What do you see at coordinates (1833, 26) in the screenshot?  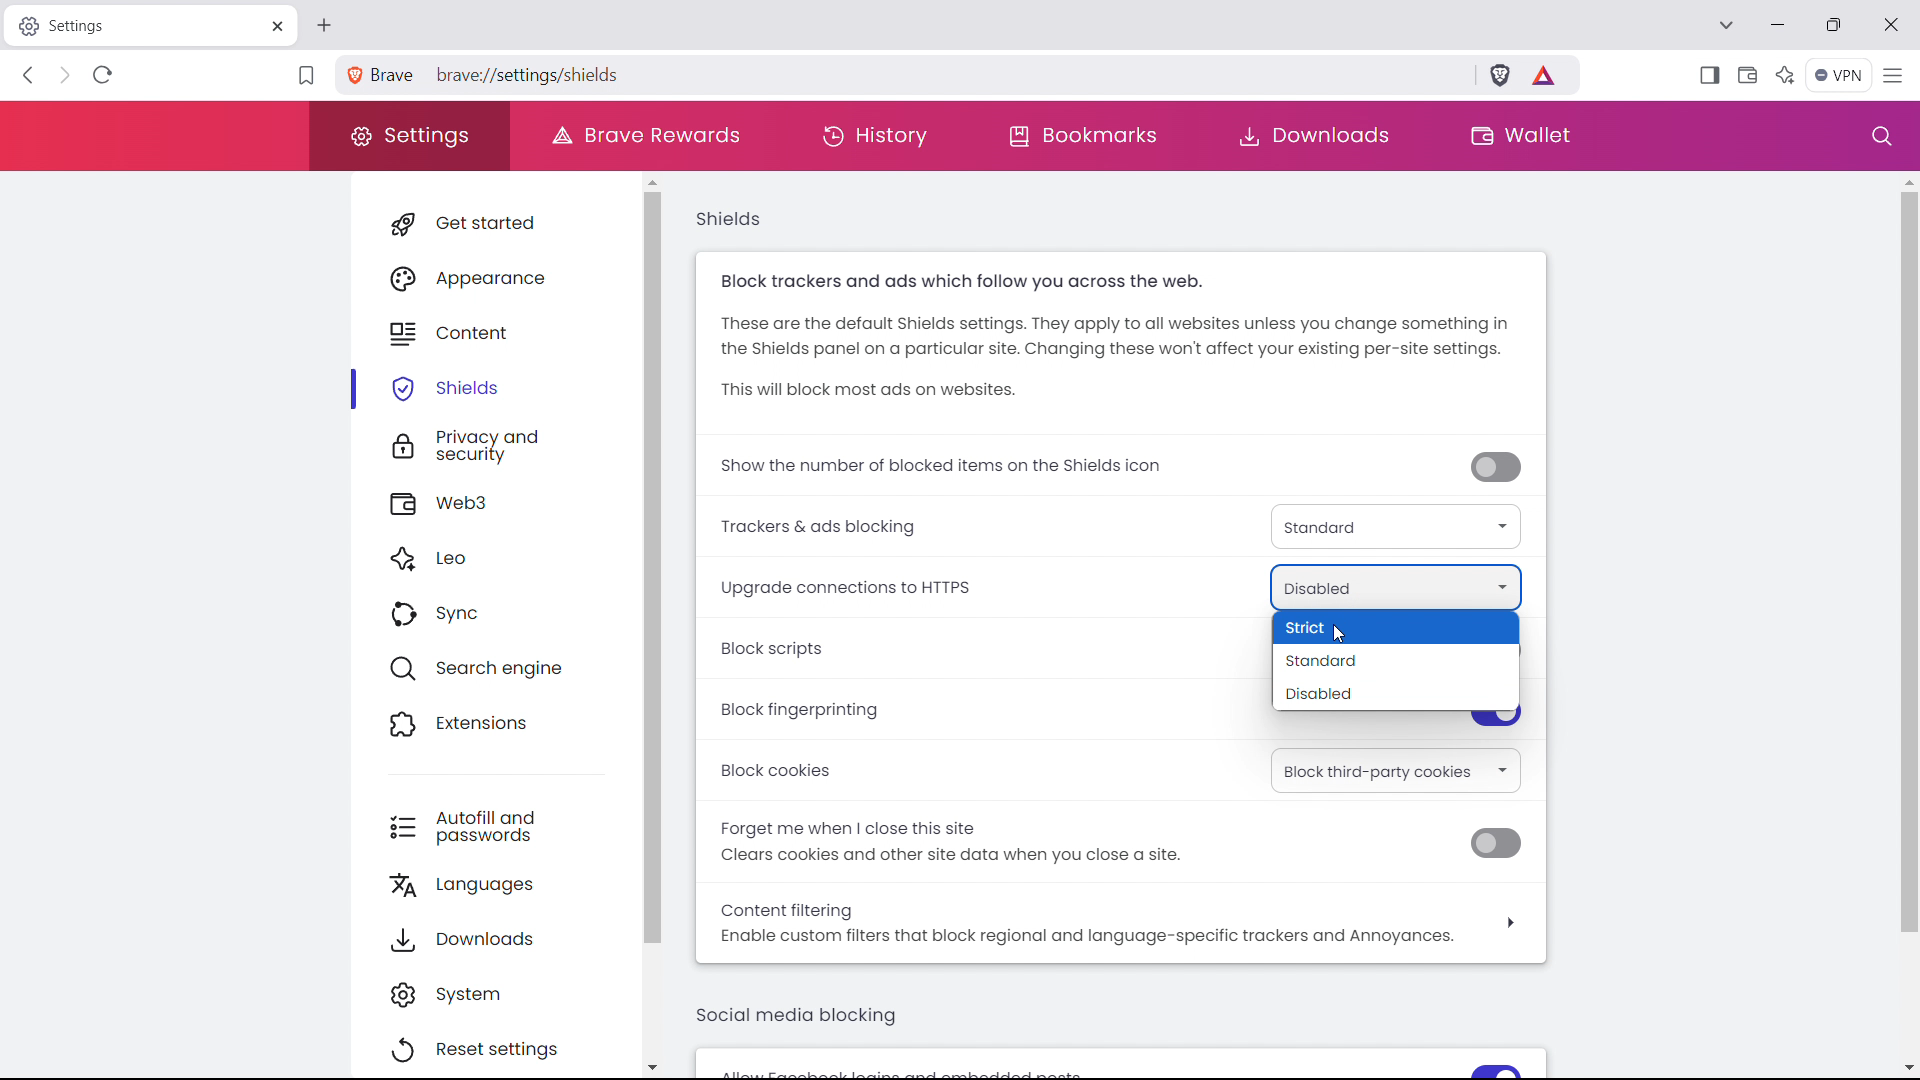 I see `maximize` at bounding box center [1833, 26].